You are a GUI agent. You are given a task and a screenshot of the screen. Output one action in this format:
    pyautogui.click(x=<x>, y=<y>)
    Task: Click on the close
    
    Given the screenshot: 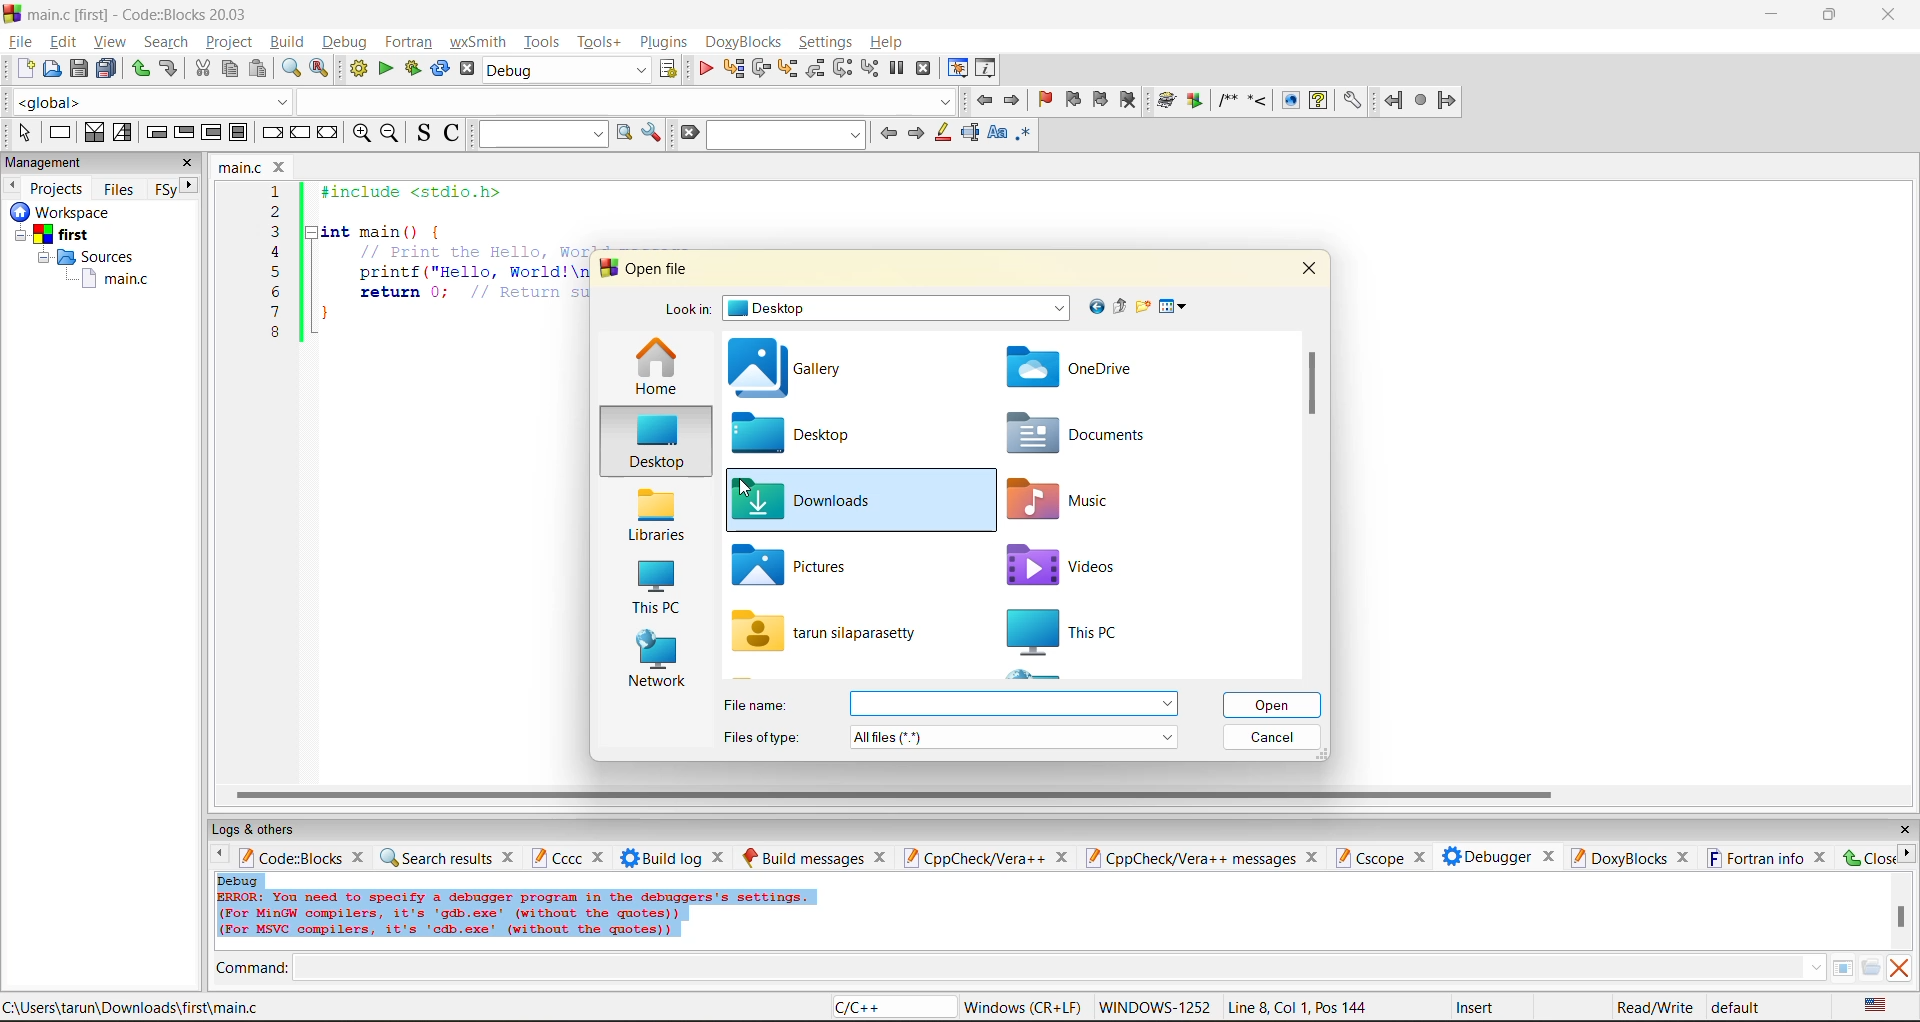 What is the action you would take?
    pyautogui.click(x=1315, y=857)
    